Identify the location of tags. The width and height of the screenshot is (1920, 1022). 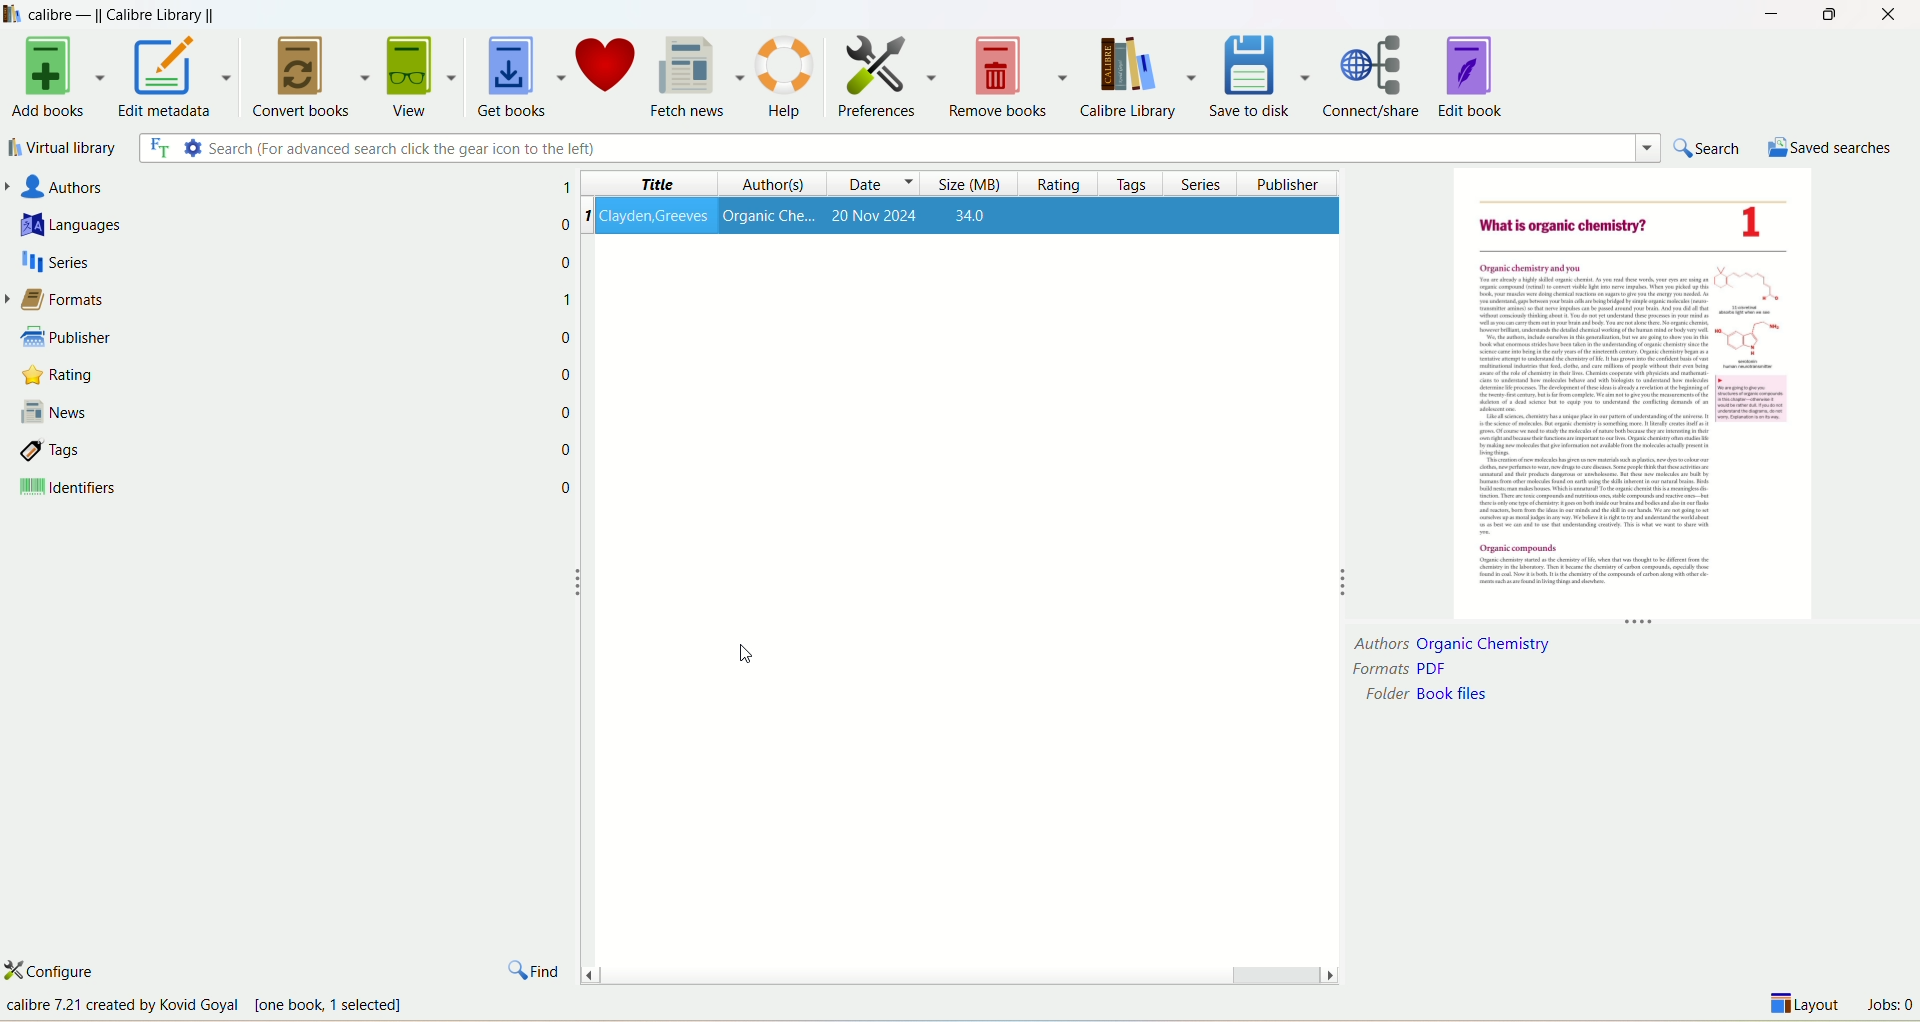
(268, 452).